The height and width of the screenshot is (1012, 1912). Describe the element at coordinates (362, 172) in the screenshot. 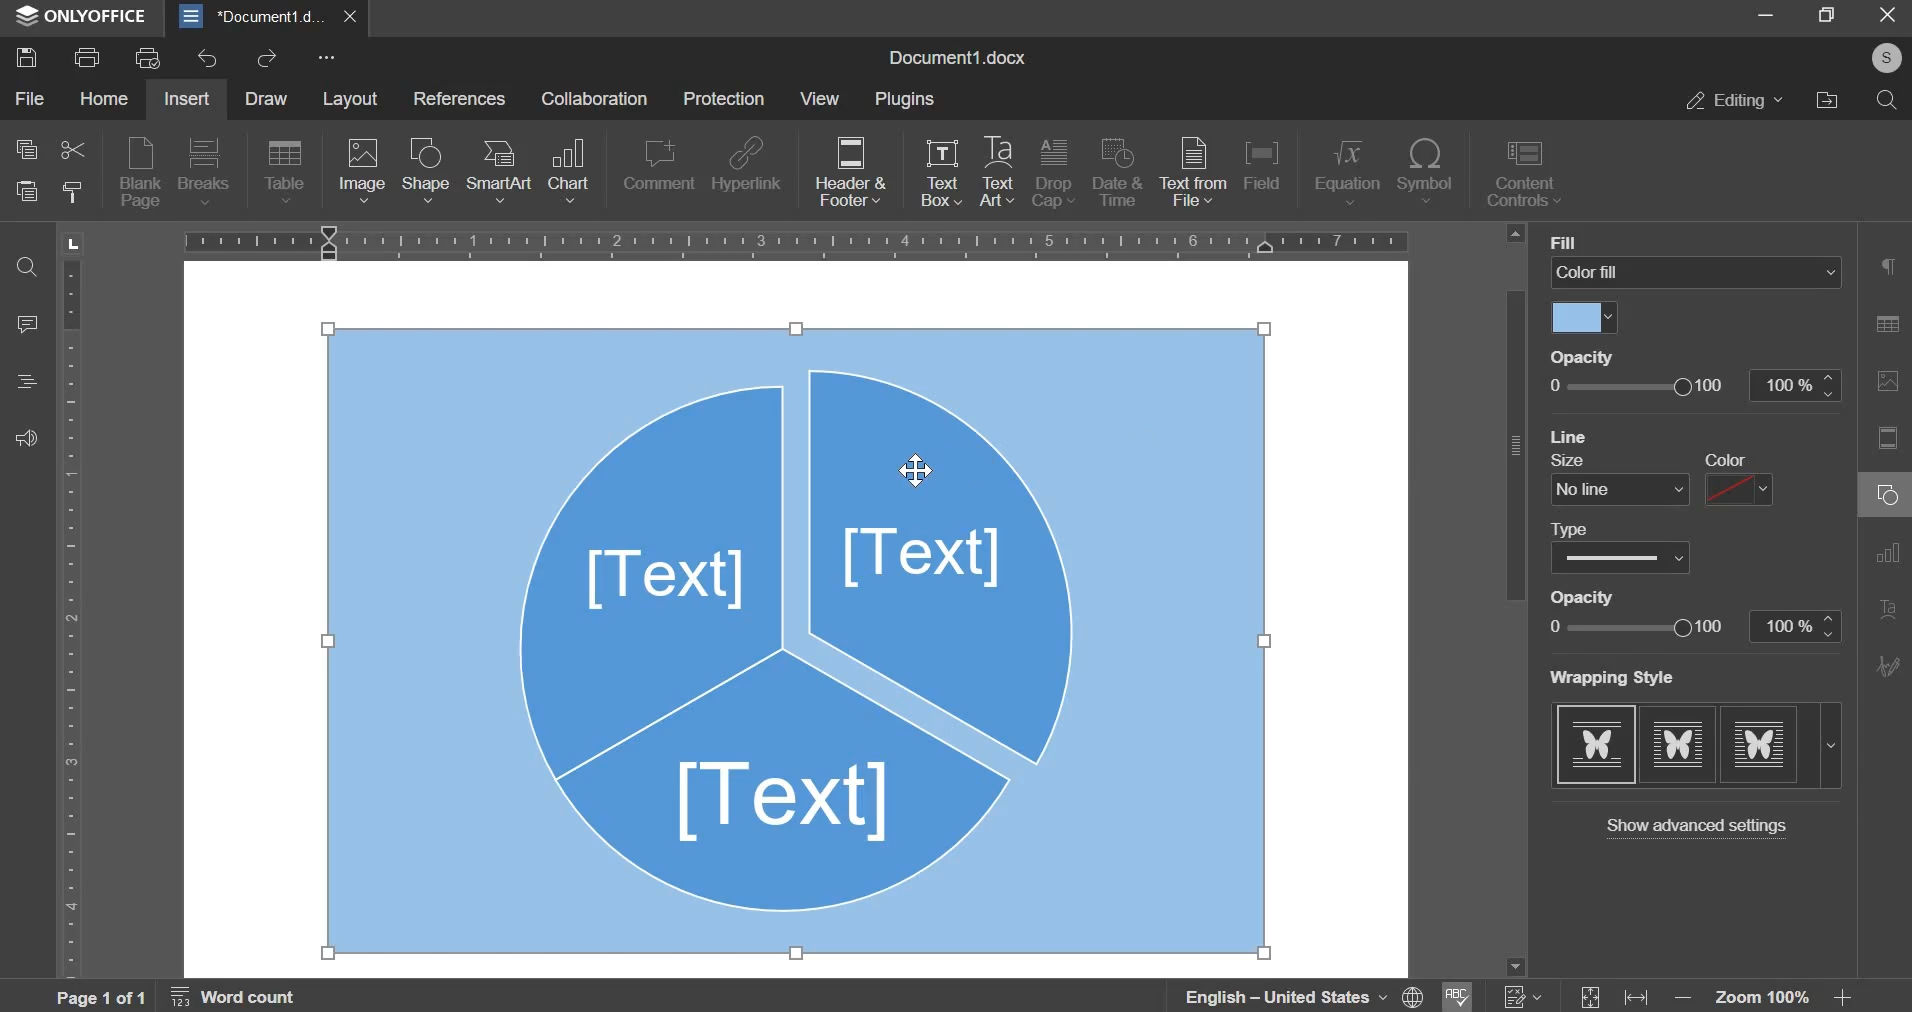

I see `image` at that location.